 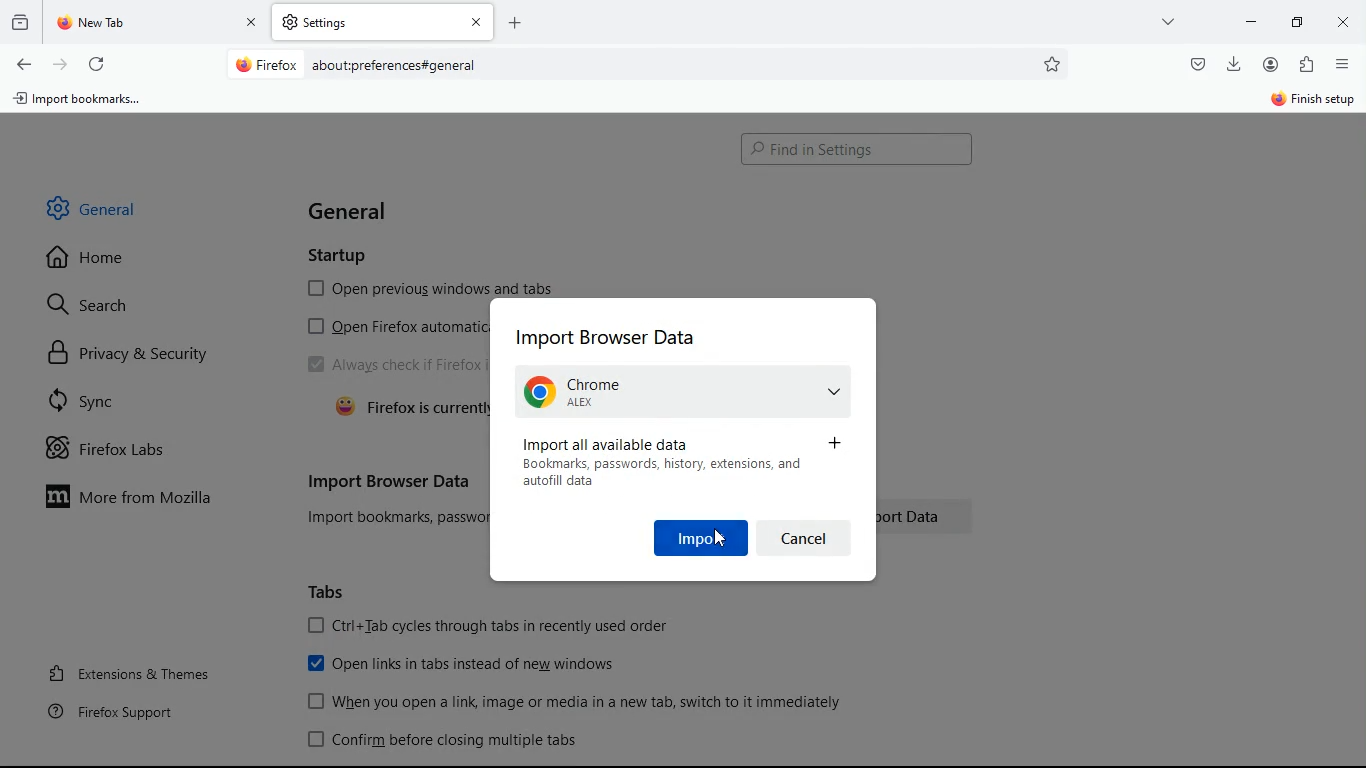 I want to click on Vertical scroll  bar, so click(x=1357, y=172).